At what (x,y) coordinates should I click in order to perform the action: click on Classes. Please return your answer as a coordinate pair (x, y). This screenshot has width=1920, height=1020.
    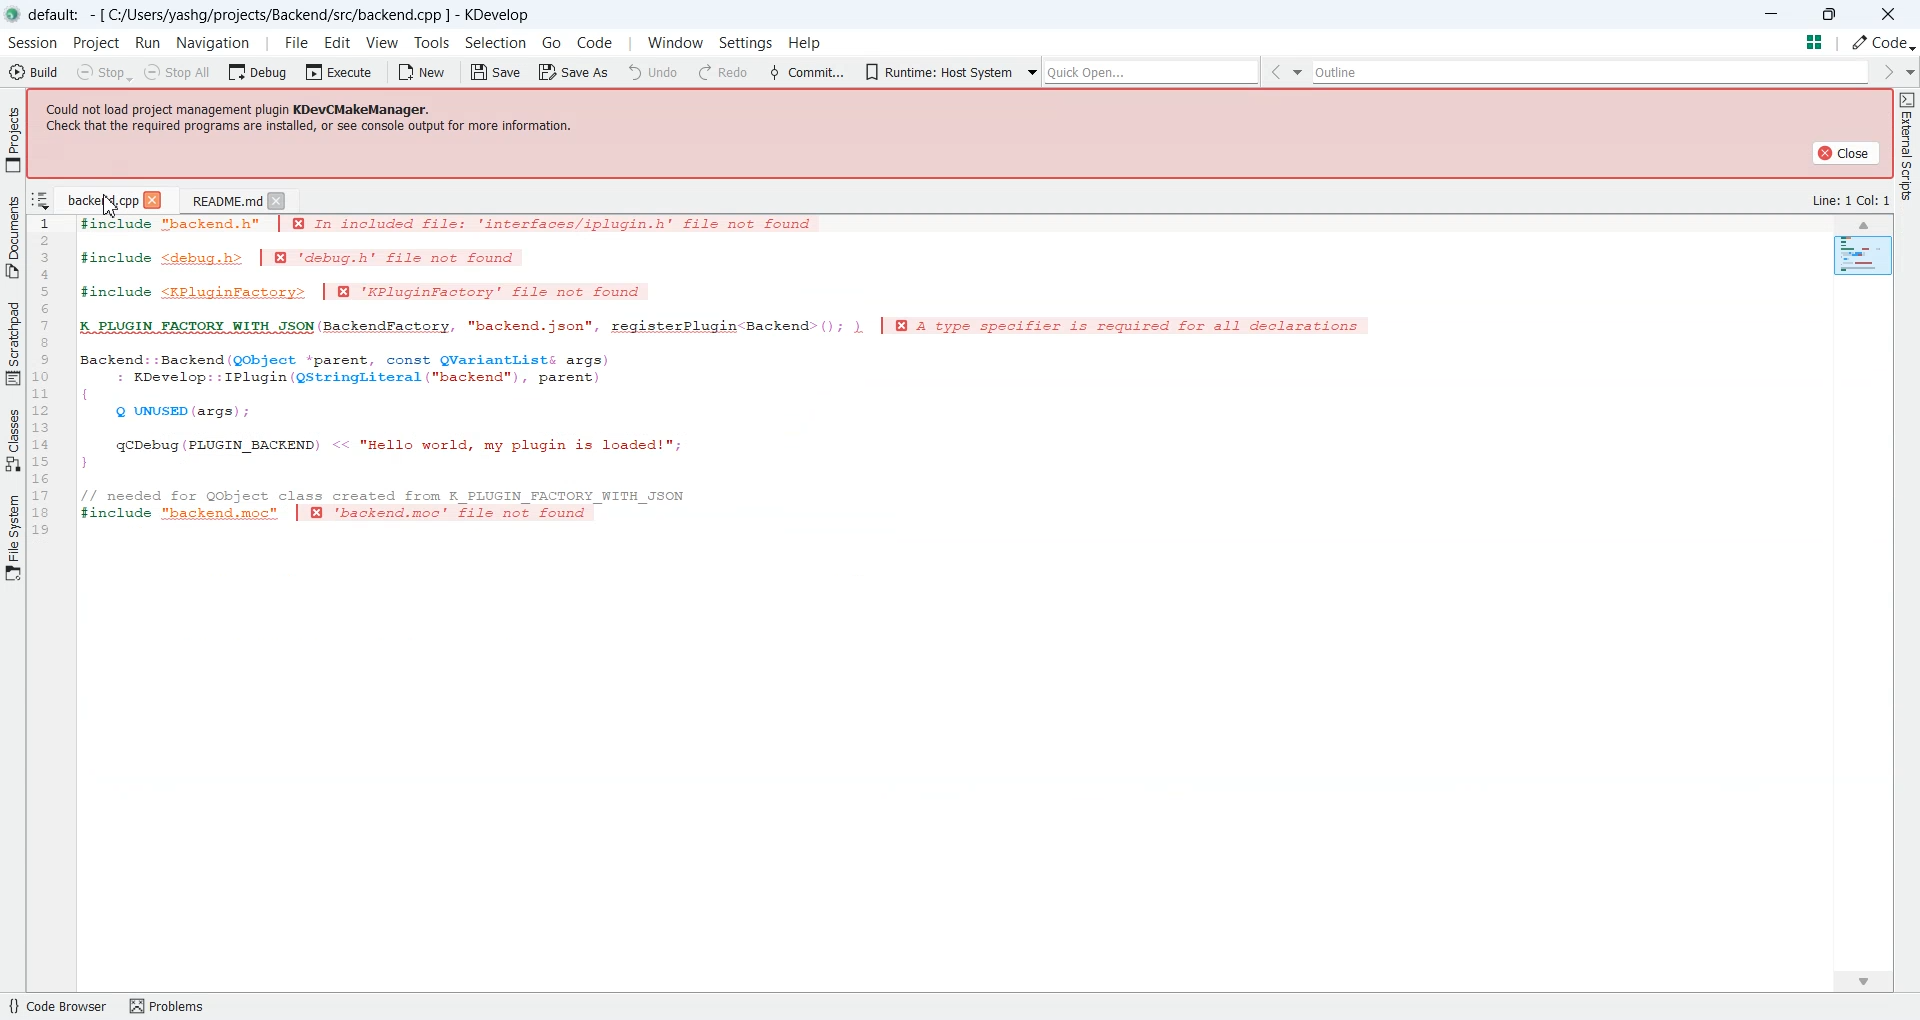
    Looking at the image, I should click on (14, 439).